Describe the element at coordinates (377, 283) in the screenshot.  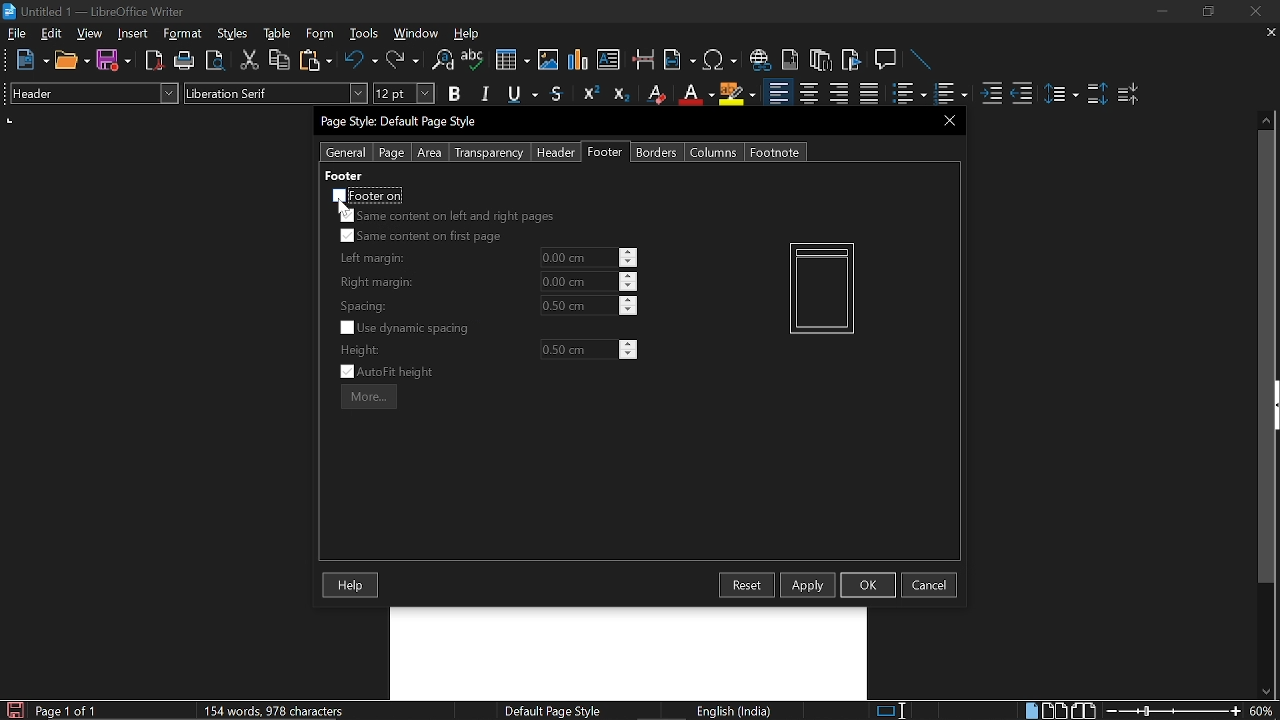
I see `right margin` at that location.